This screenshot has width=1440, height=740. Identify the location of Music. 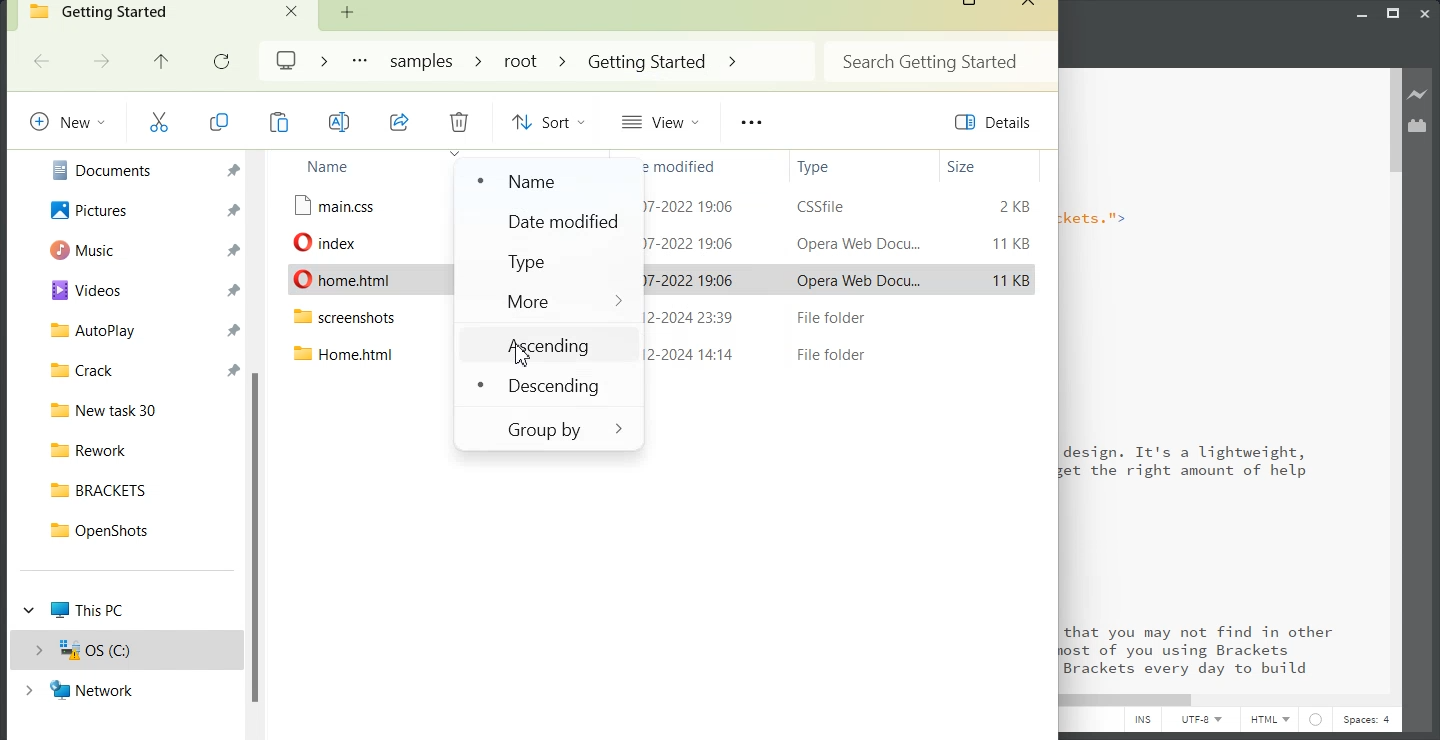
(138, 250).